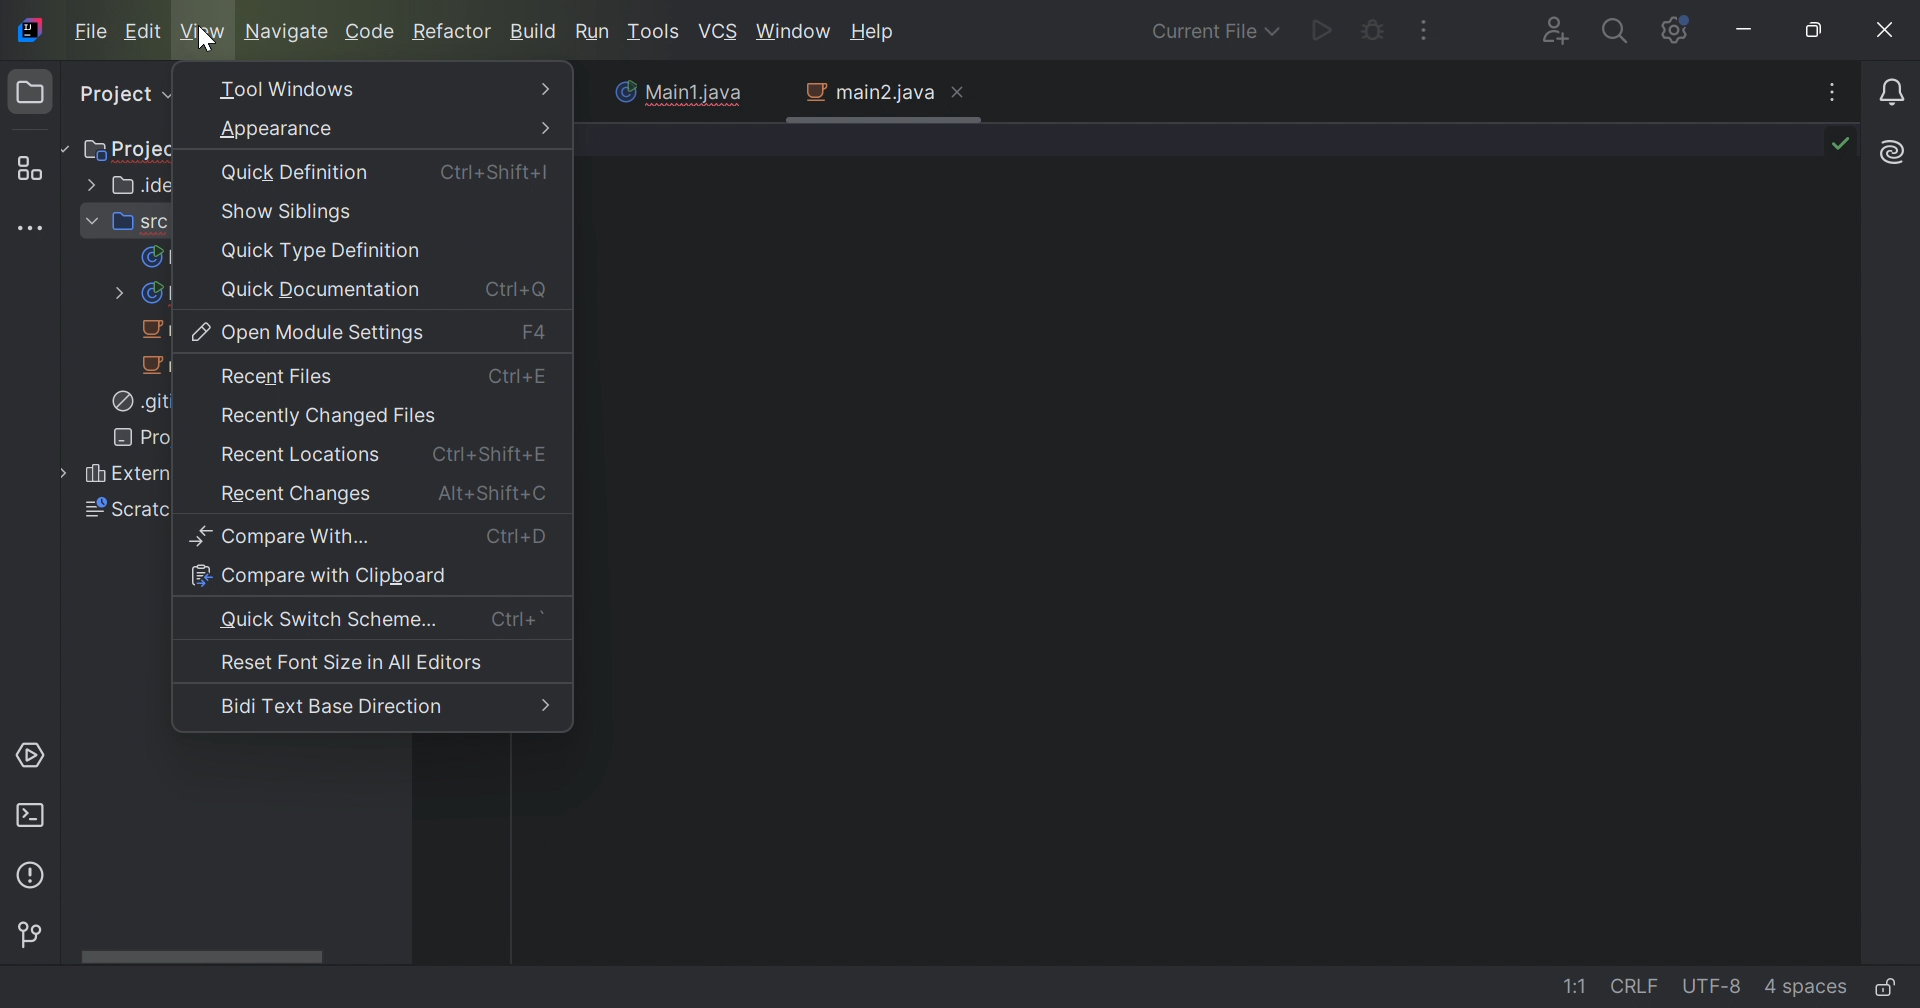 This screenshot has height=1008, width=1920. I want to click on Compare with..., so click(283, 535).